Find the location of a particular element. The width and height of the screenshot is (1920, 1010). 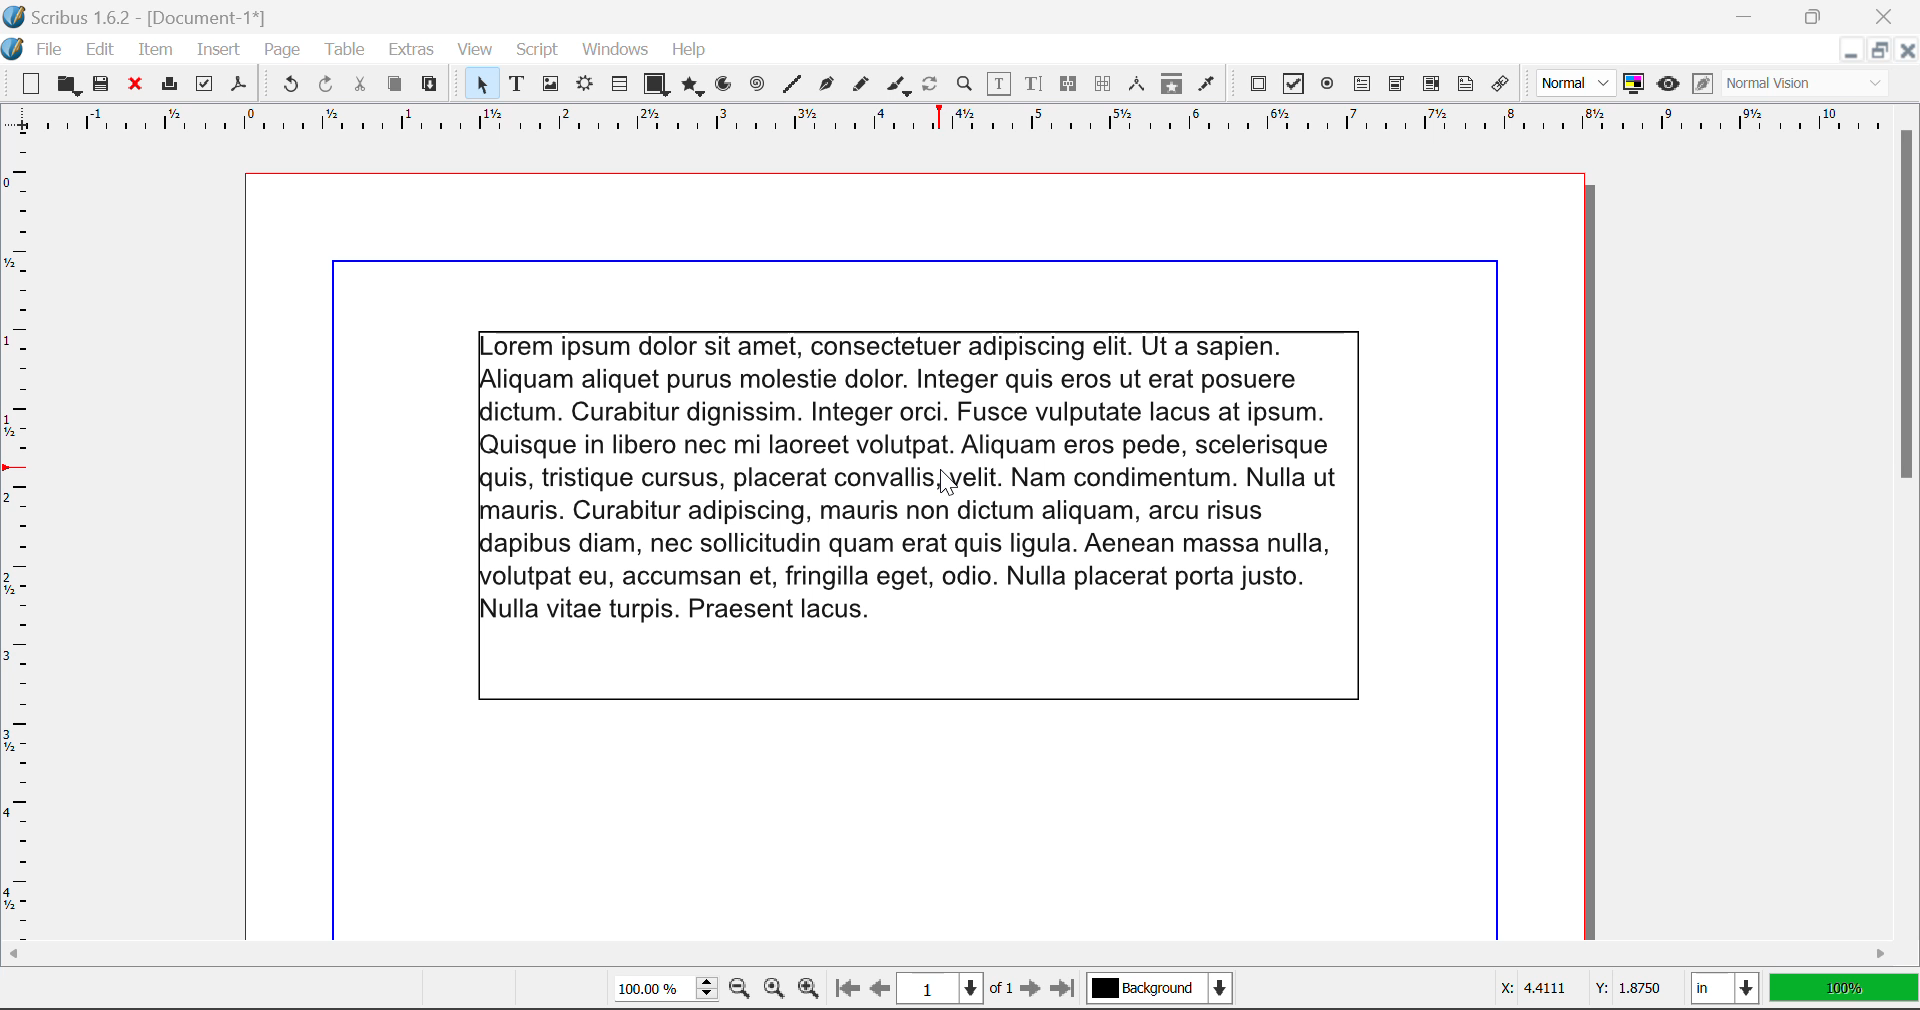

PDF Push Button is located at coordinates (1258, 83).